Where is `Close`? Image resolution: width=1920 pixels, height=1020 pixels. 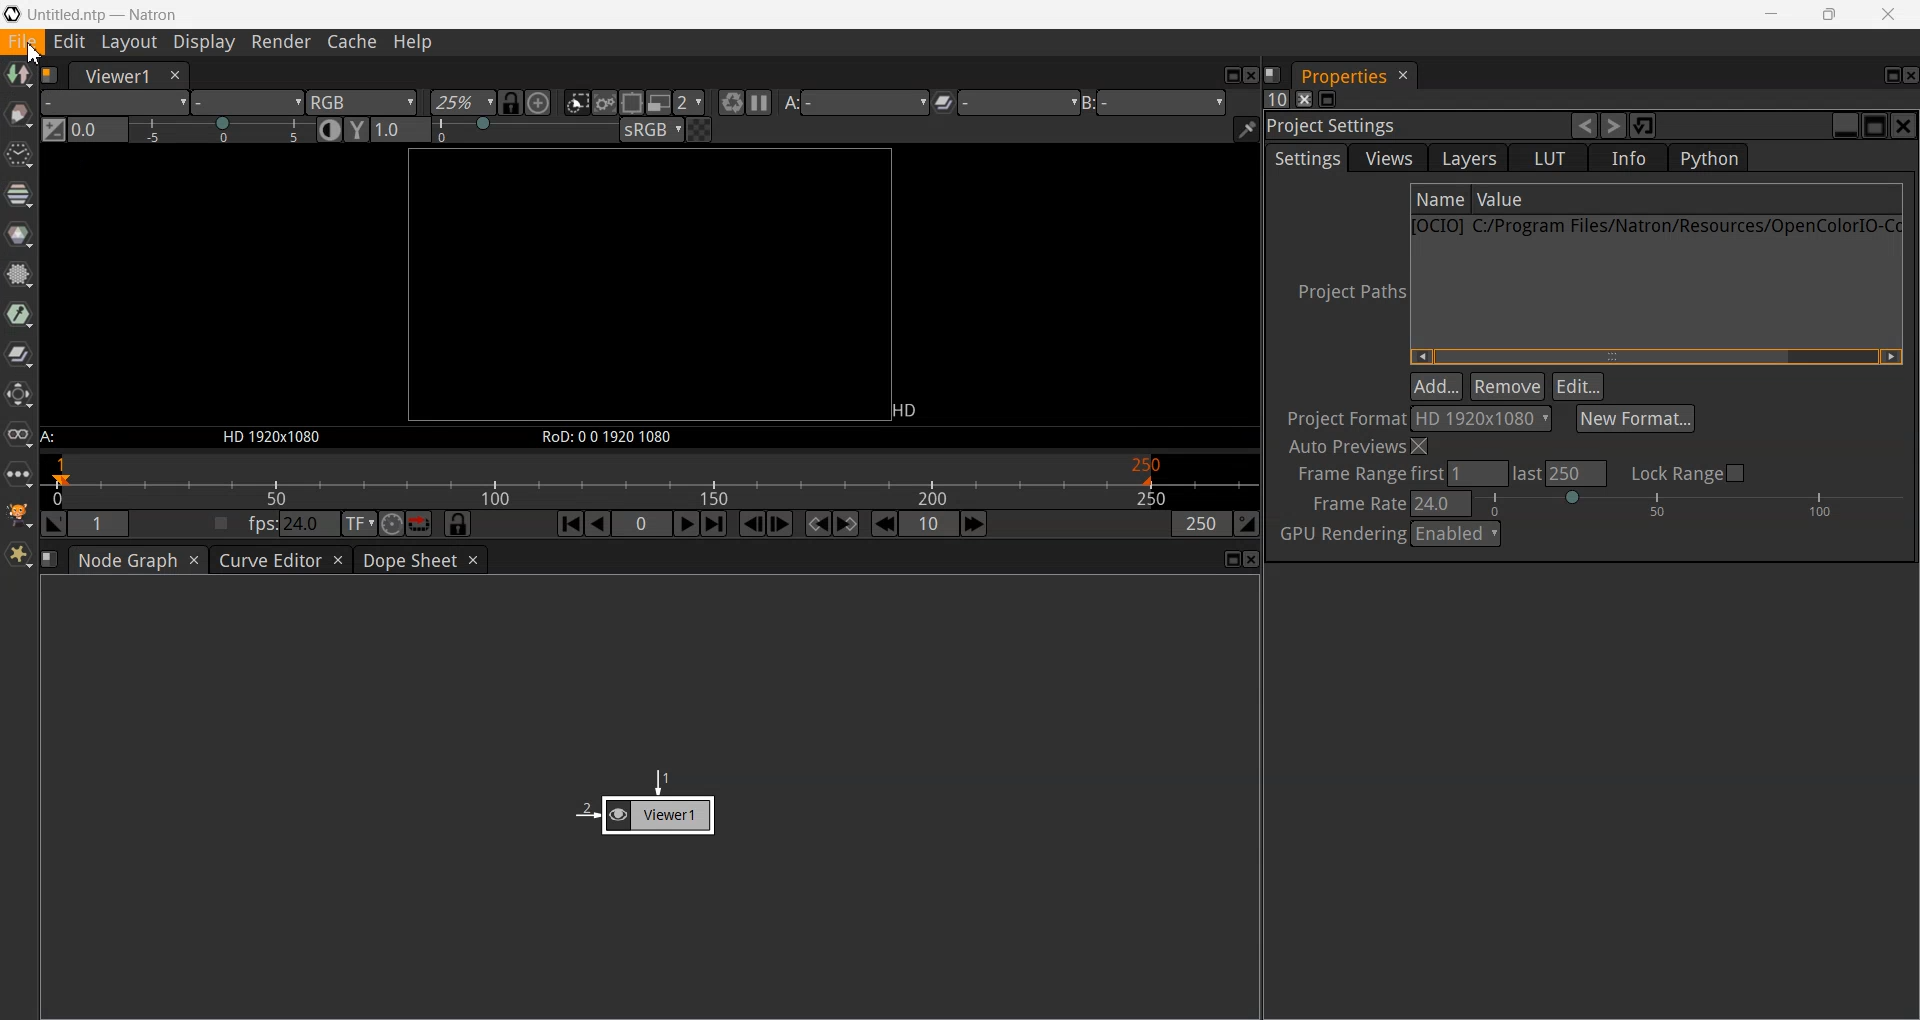 Close is located at coordinates (1251, 75).